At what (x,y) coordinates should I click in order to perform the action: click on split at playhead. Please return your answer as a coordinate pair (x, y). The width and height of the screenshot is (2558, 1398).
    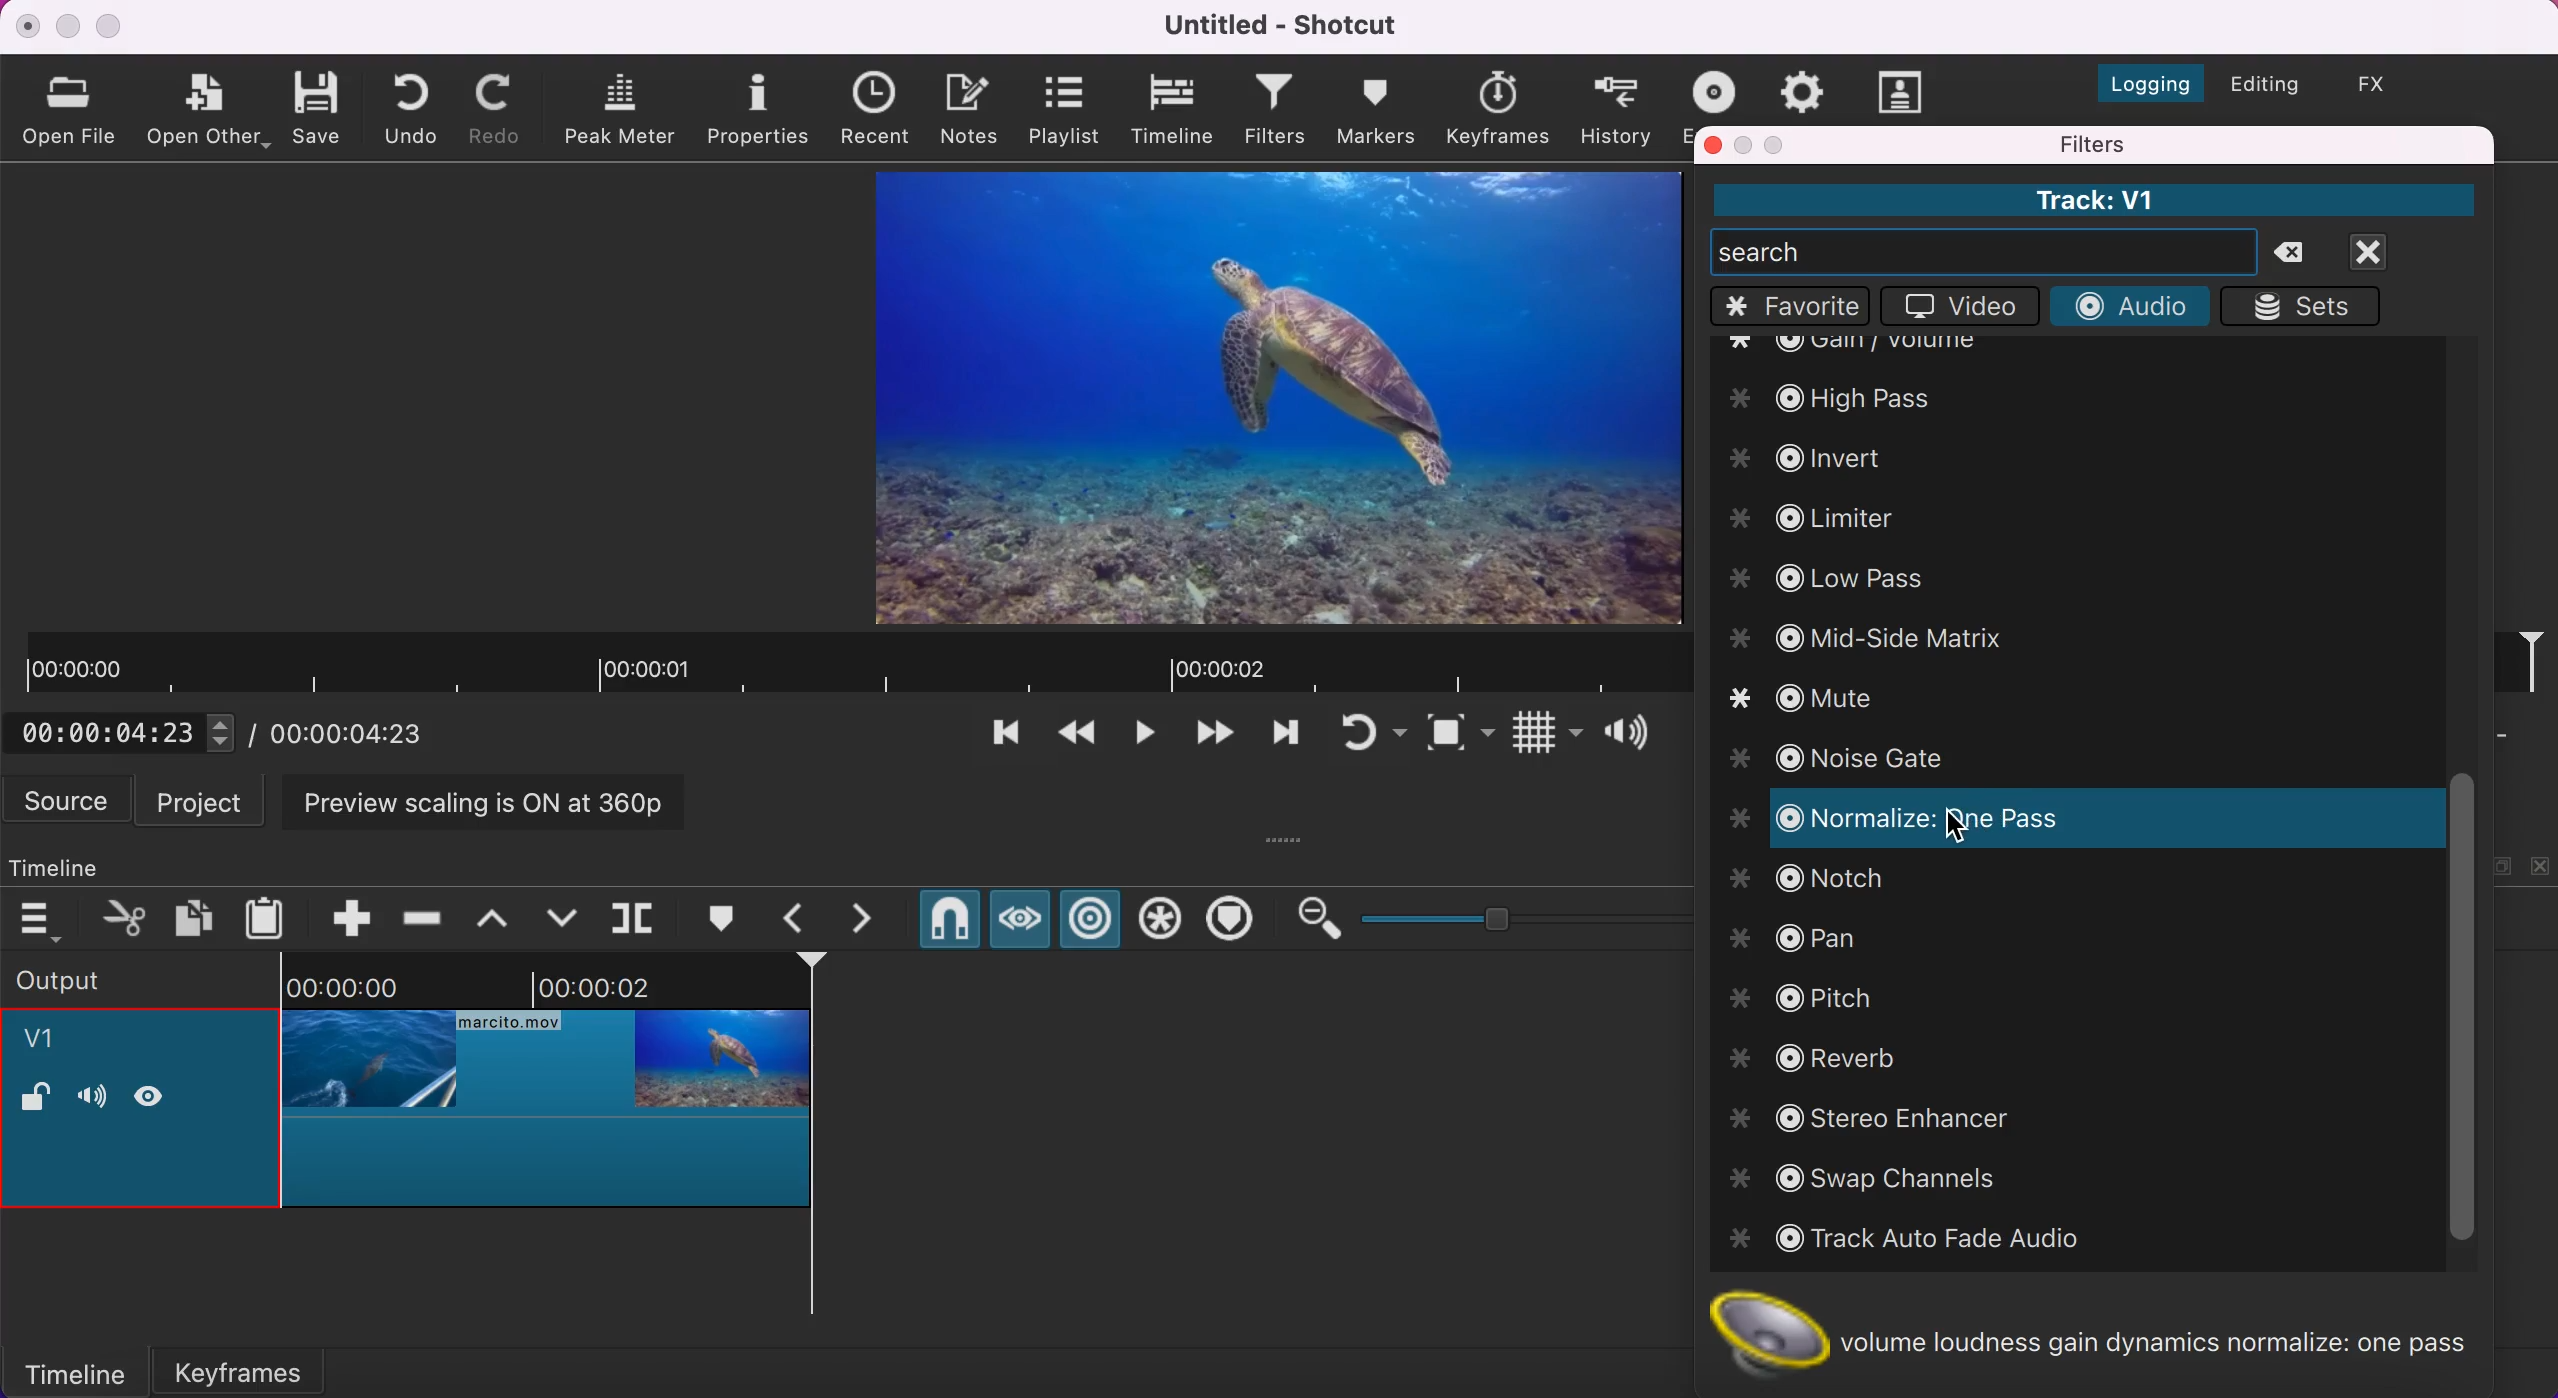
    Looking at the image, I should click on (637, 919).